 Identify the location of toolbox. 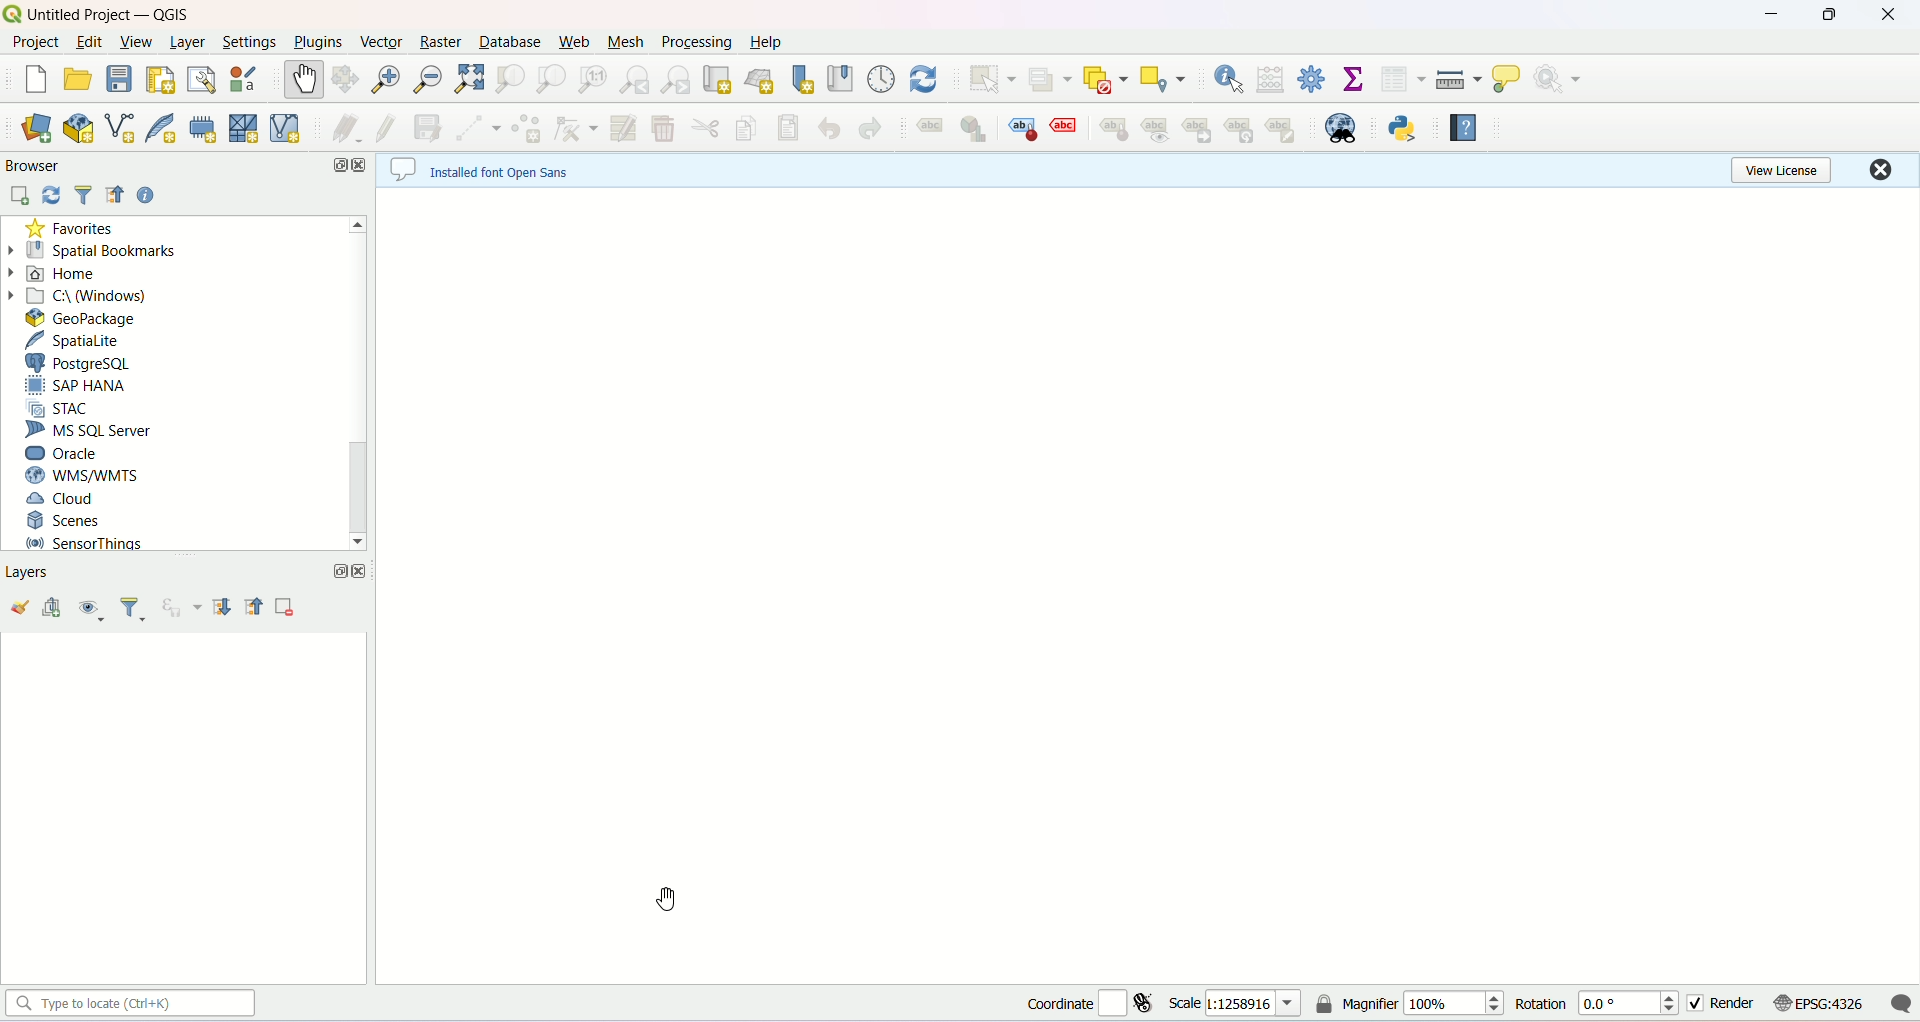
(1315, 79).